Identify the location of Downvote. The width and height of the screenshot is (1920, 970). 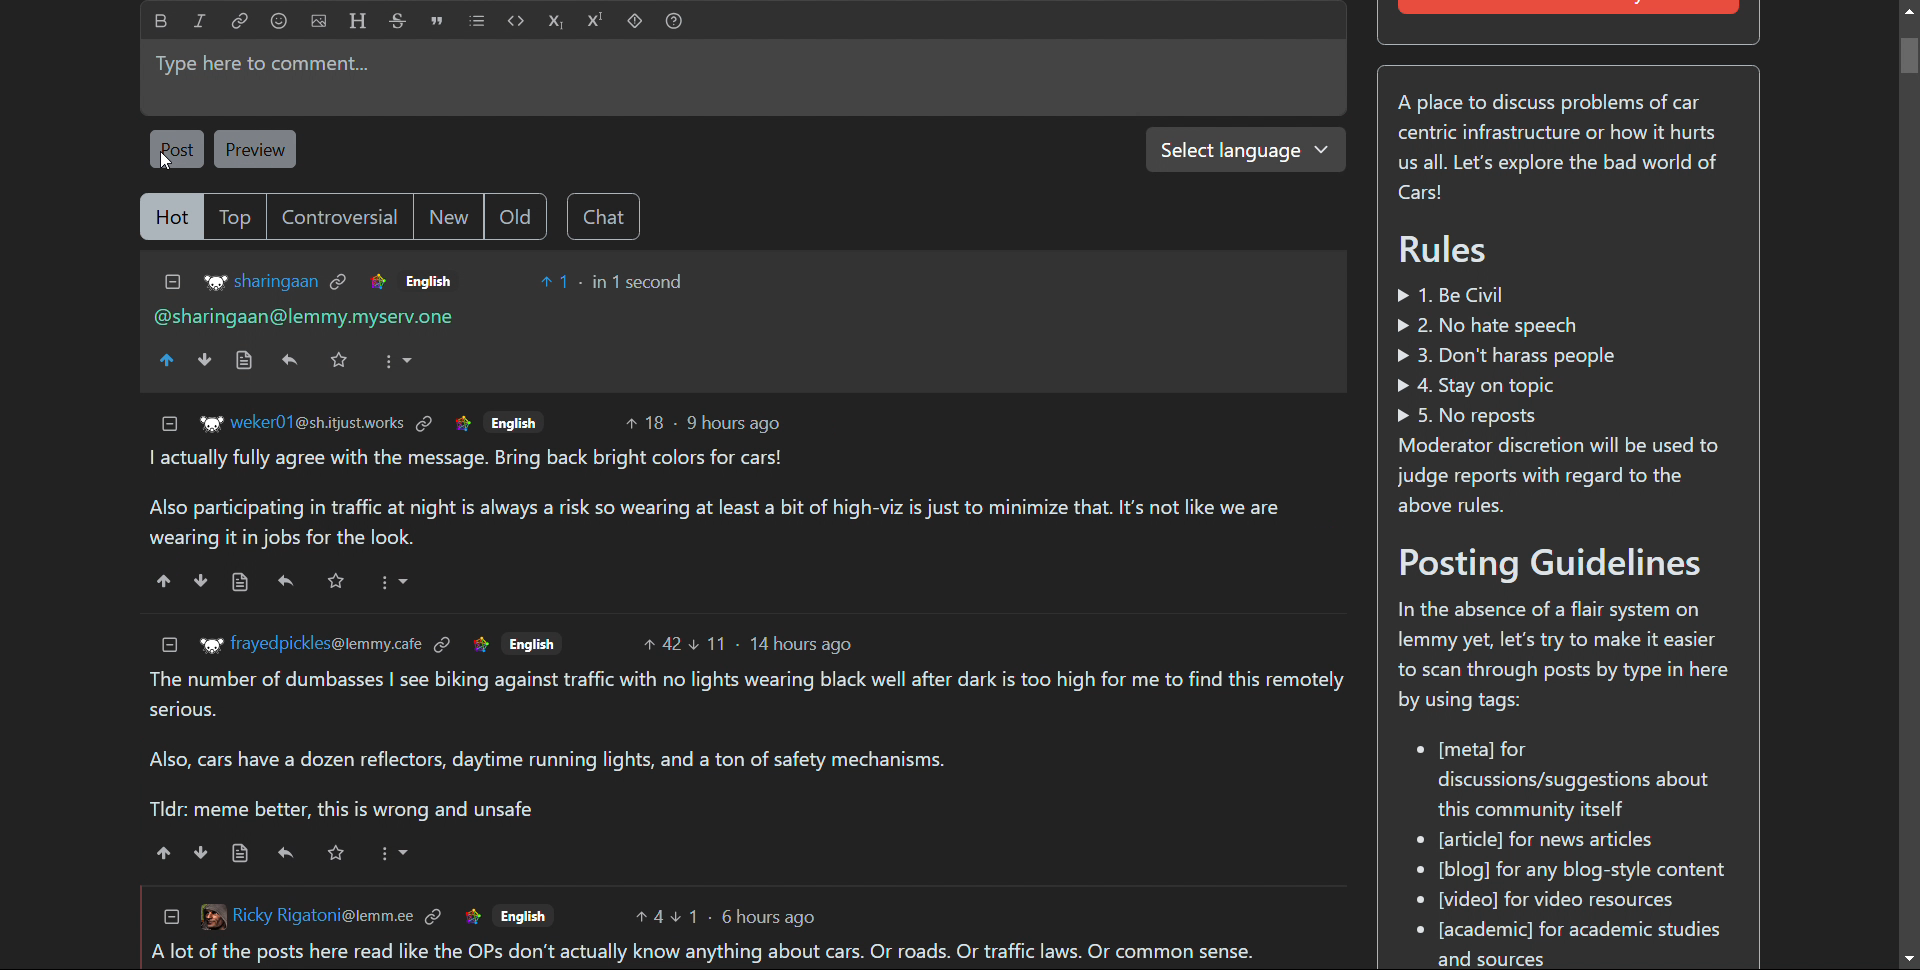
(206, 361).